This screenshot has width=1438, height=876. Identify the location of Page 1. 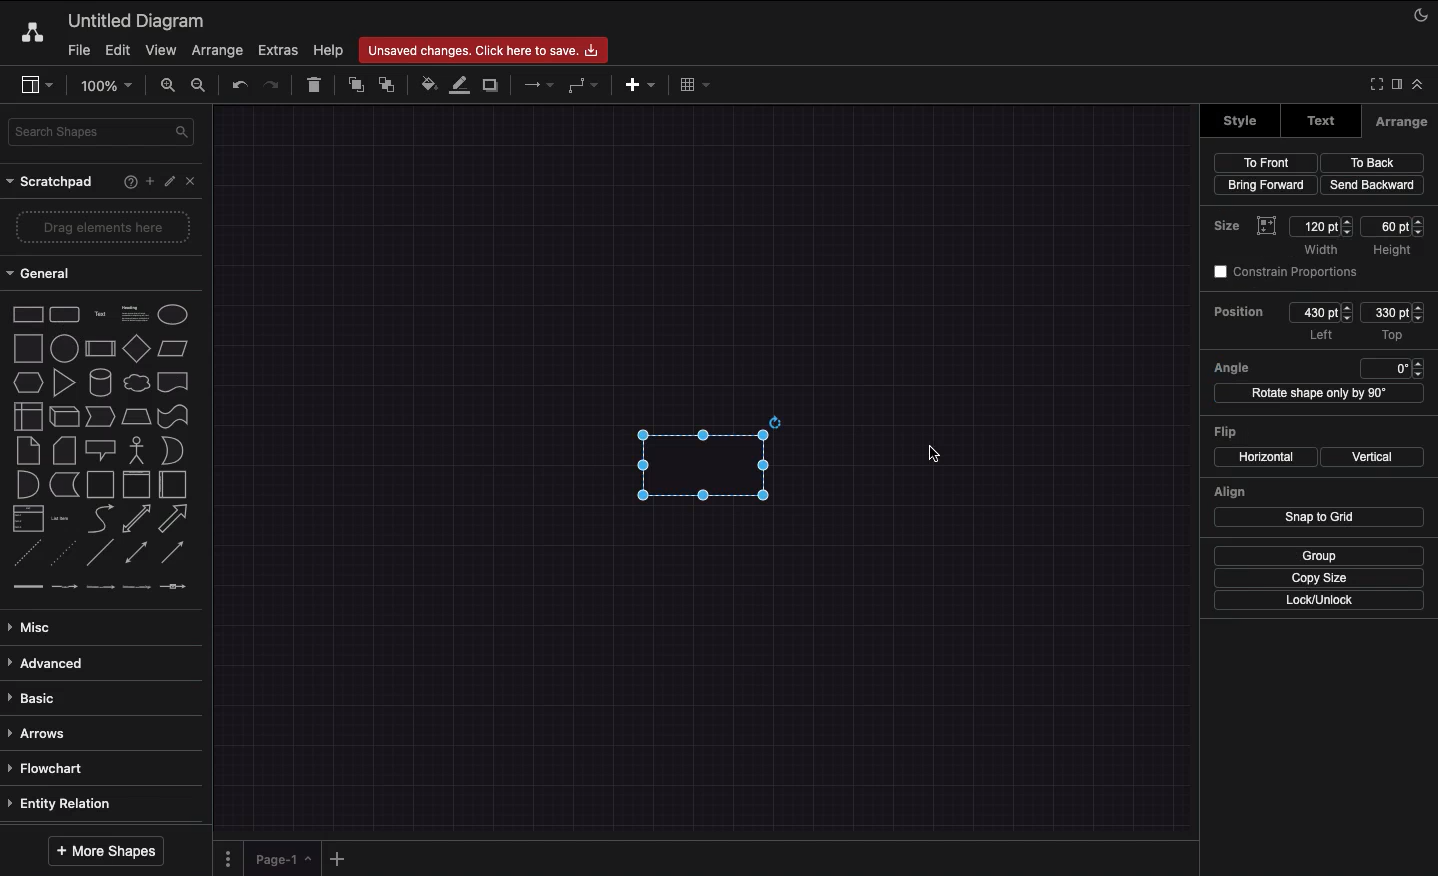
(284, 860).